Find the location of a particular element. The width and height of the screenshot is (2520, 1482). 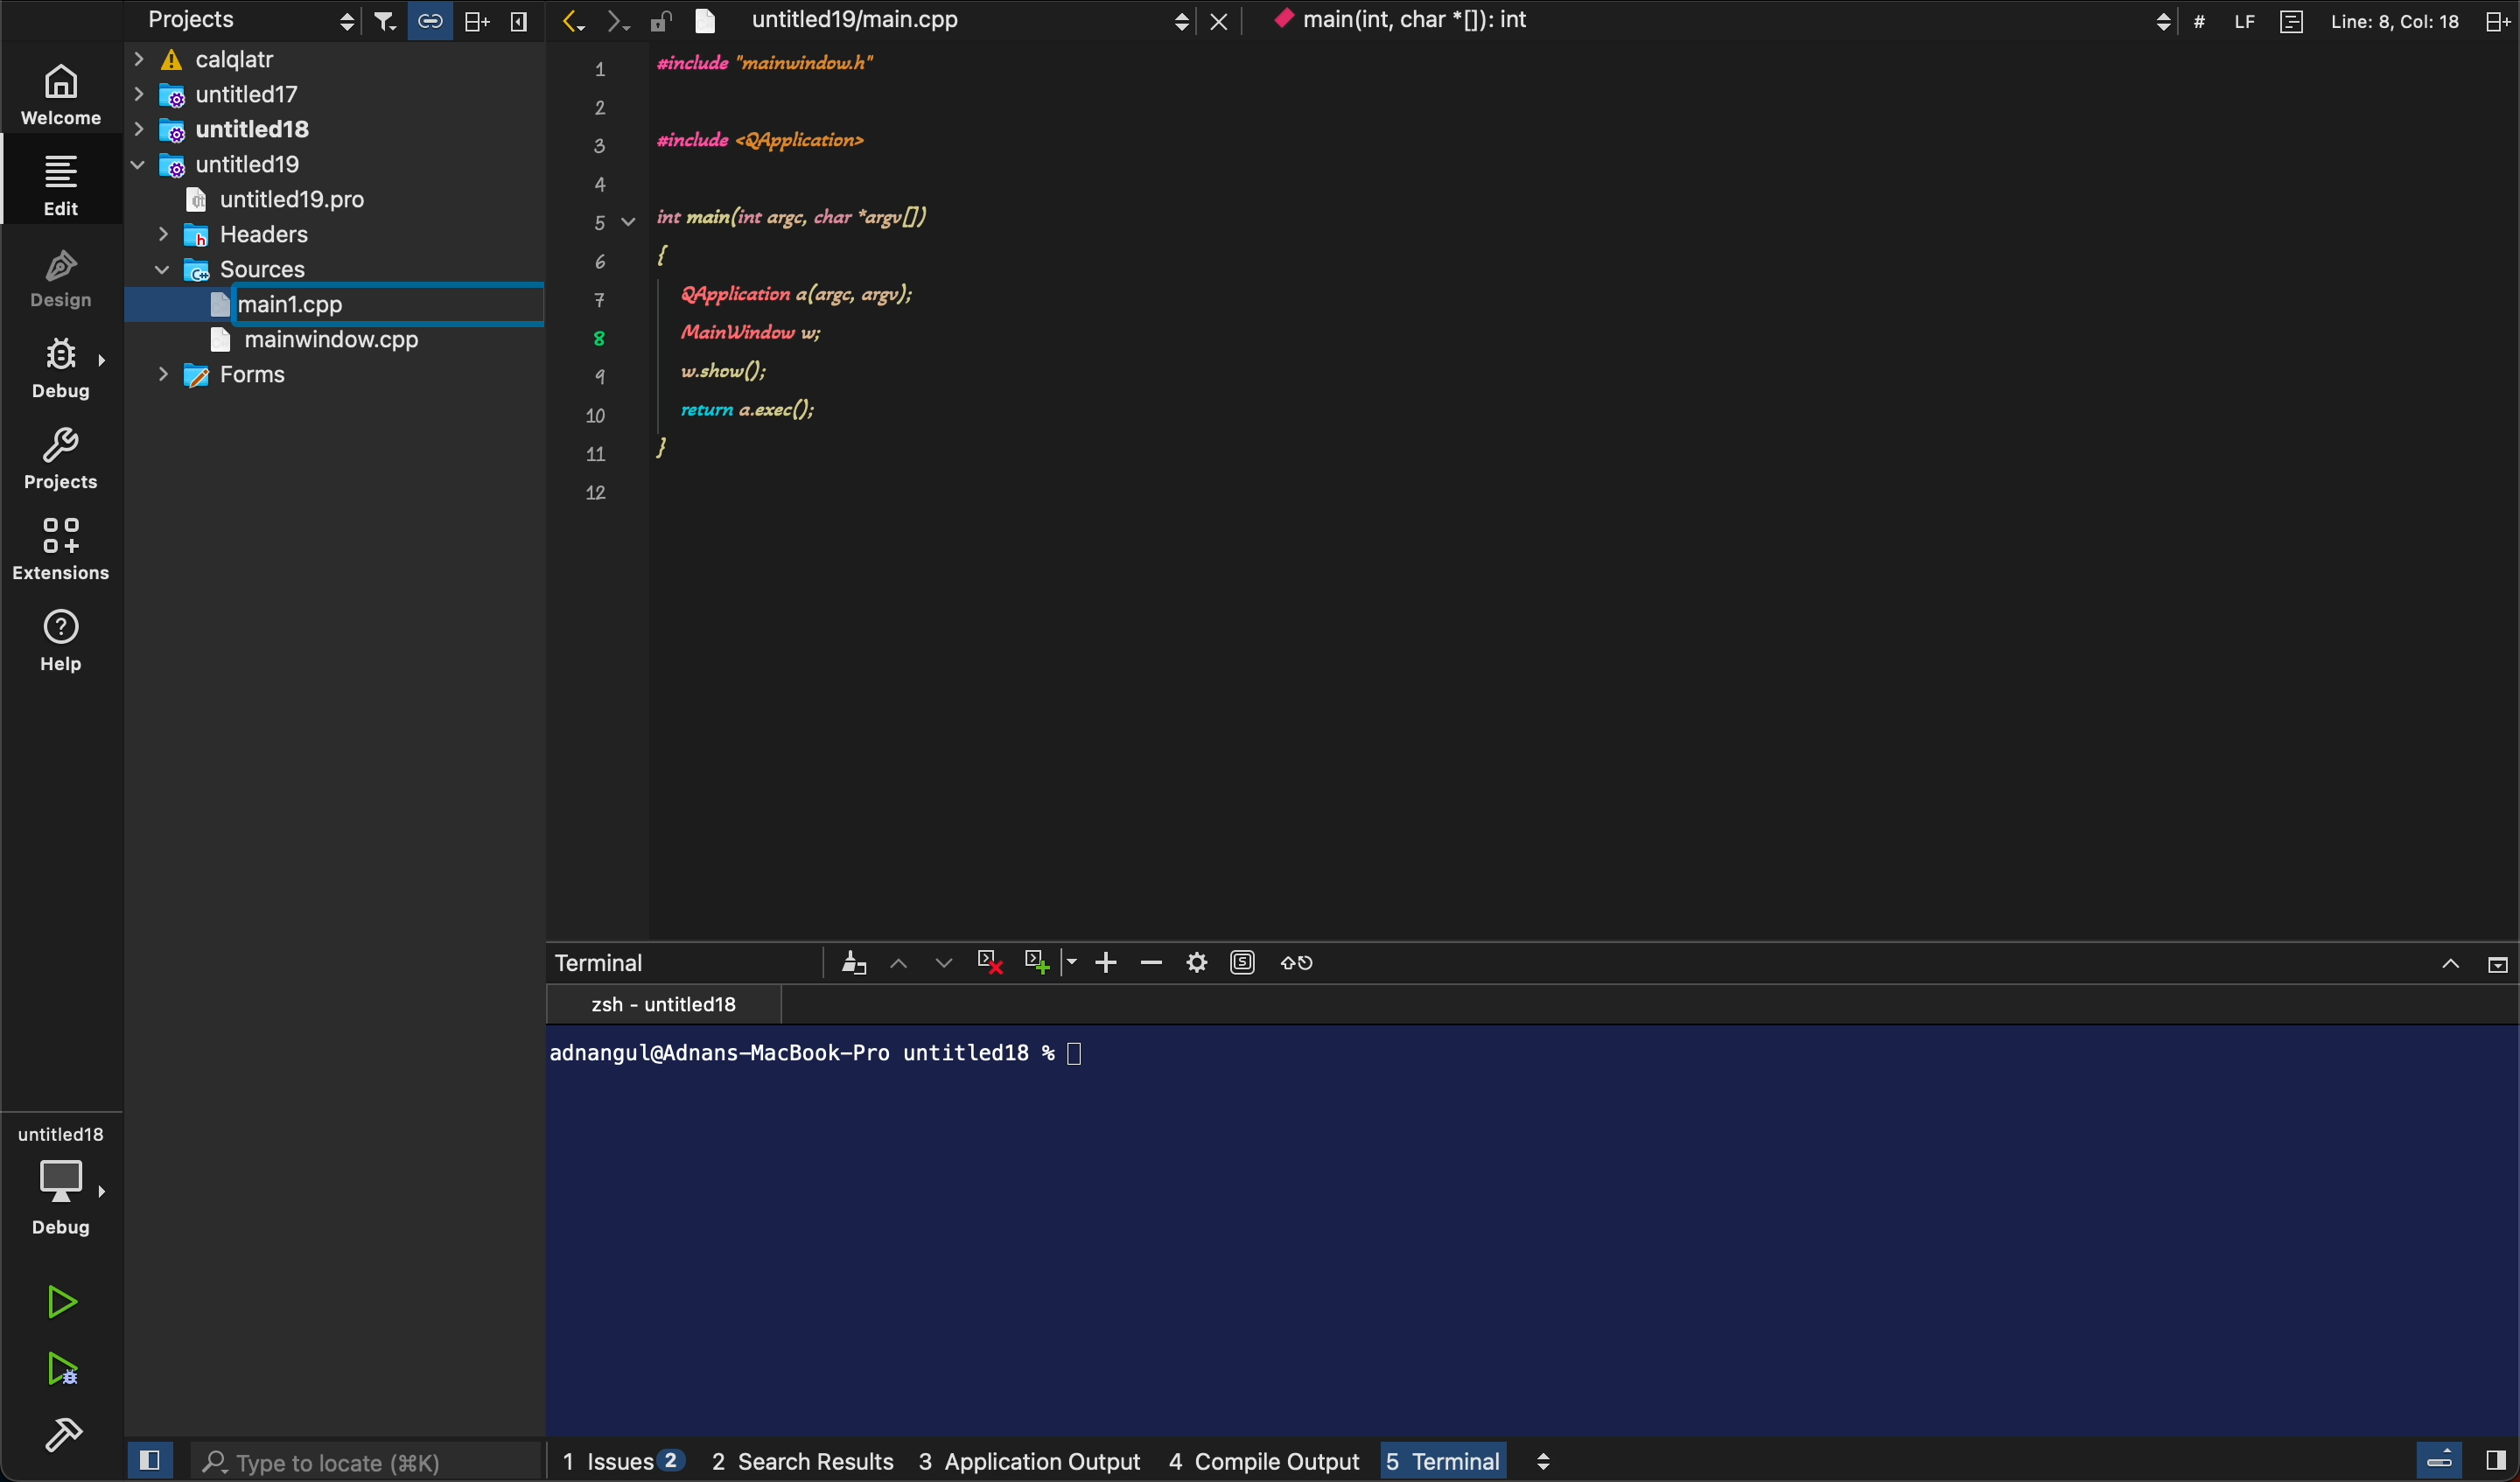

main window is located at coordinates (334, 344).